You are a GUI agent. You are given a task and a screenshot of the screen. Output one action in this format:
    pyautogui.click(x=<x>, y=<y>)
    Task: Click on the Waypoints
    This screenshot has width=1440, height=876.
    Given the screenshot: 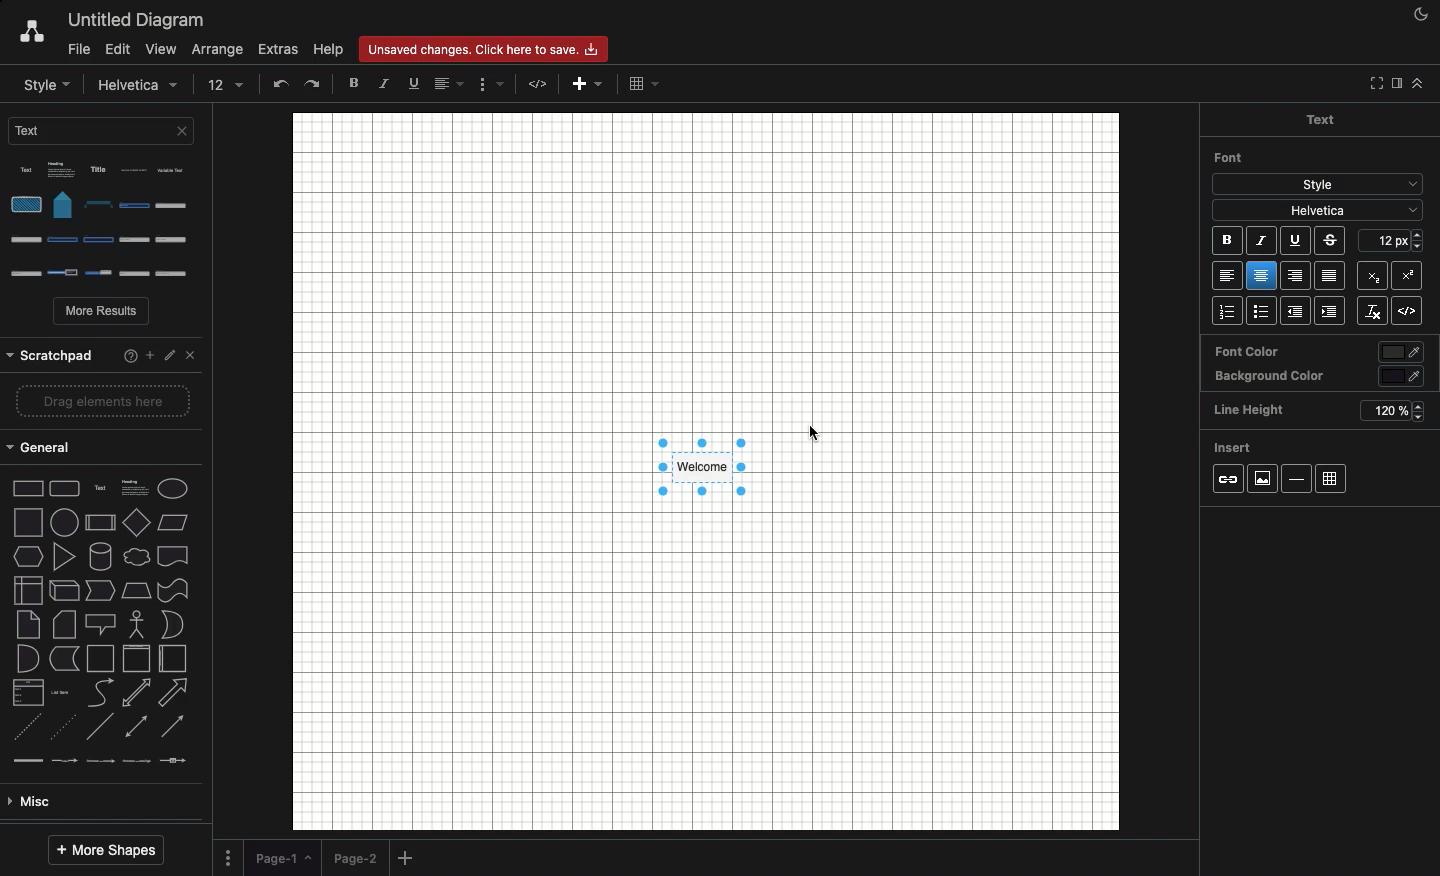 What is the action you would take?
    pyautogui.click(x=583, y=85)
    